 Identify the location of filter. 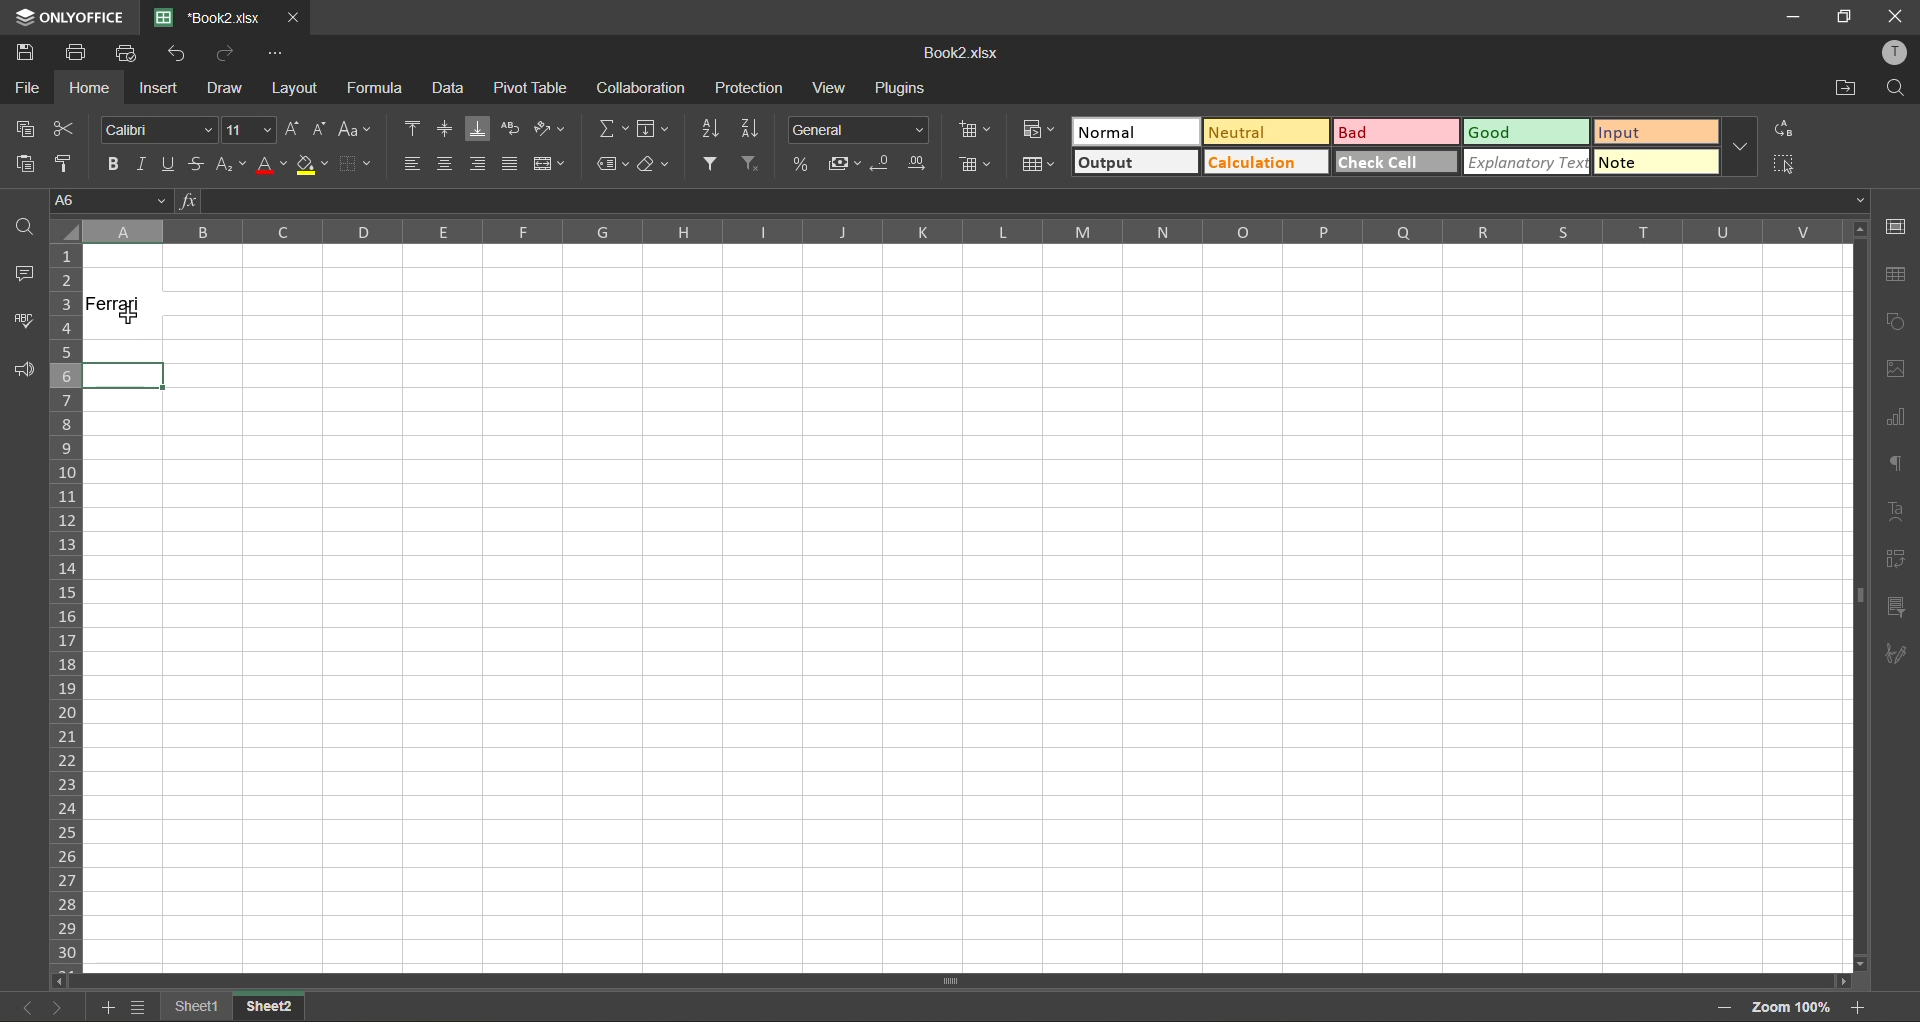
(711, 163).